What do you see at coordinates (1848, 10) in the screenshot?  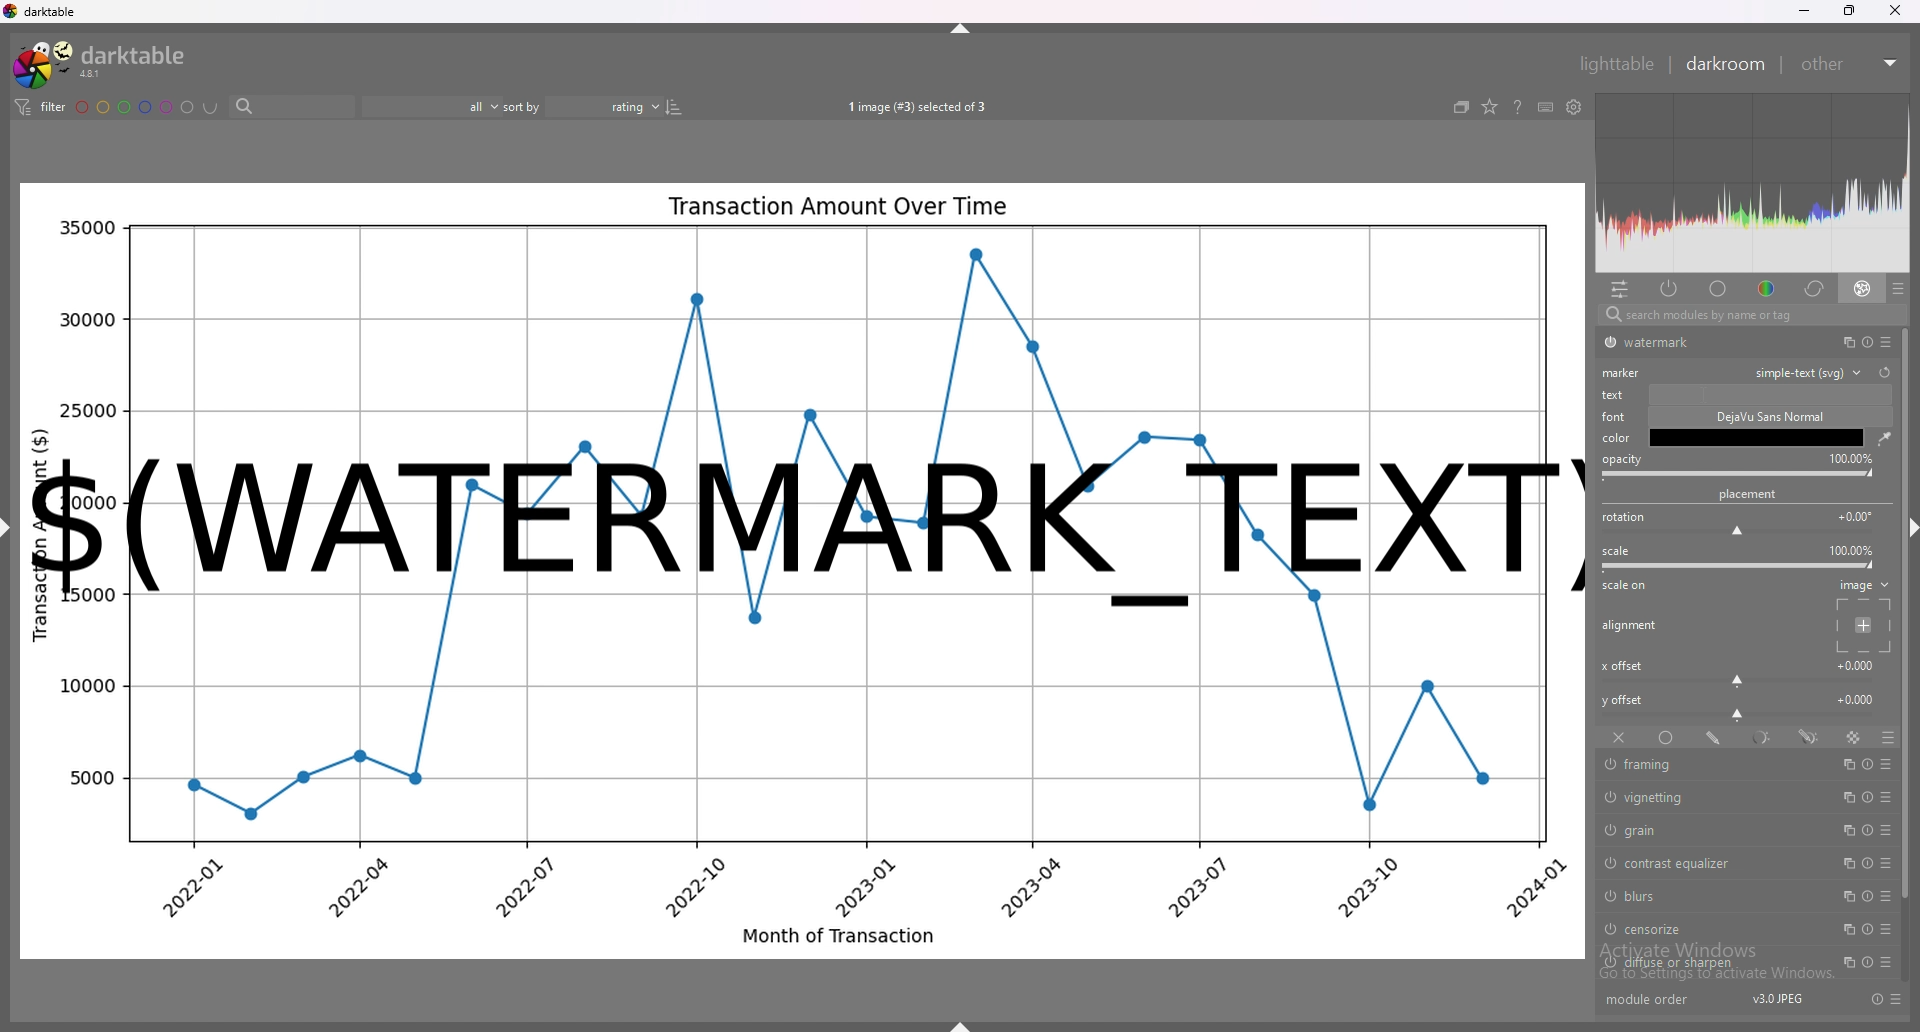 I see `resize` at bounding box center [1848, 10].